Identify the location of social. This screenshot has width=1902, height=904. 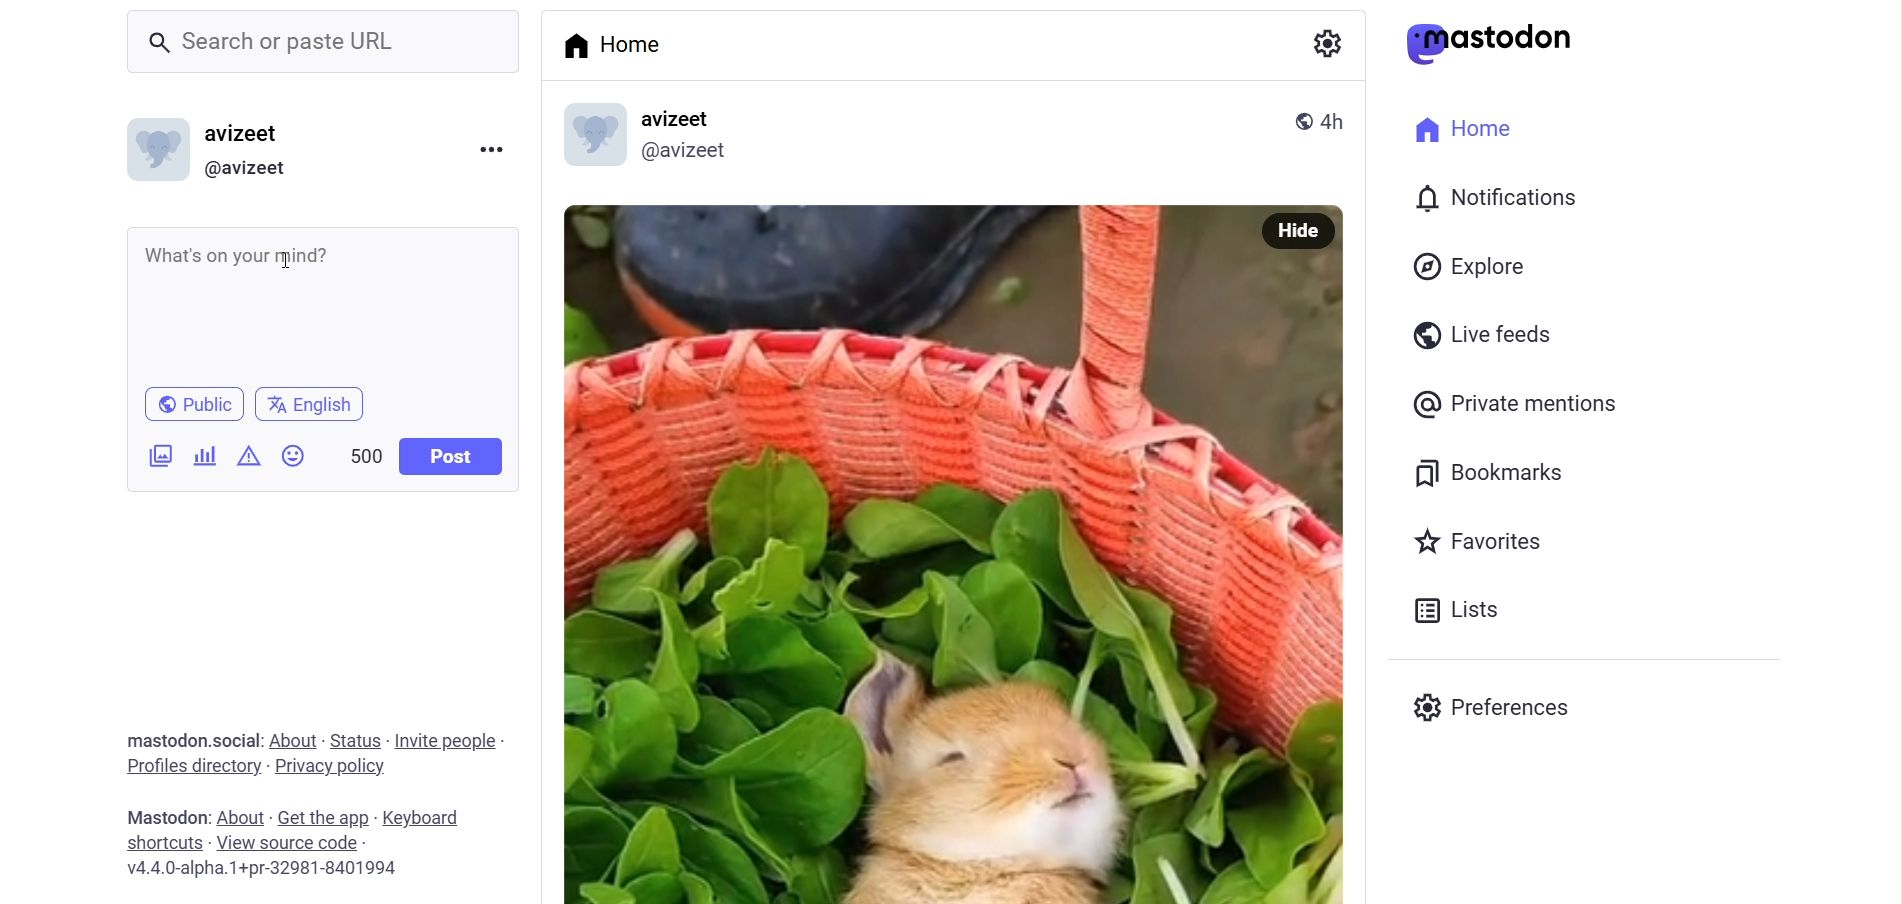
(237, 739).